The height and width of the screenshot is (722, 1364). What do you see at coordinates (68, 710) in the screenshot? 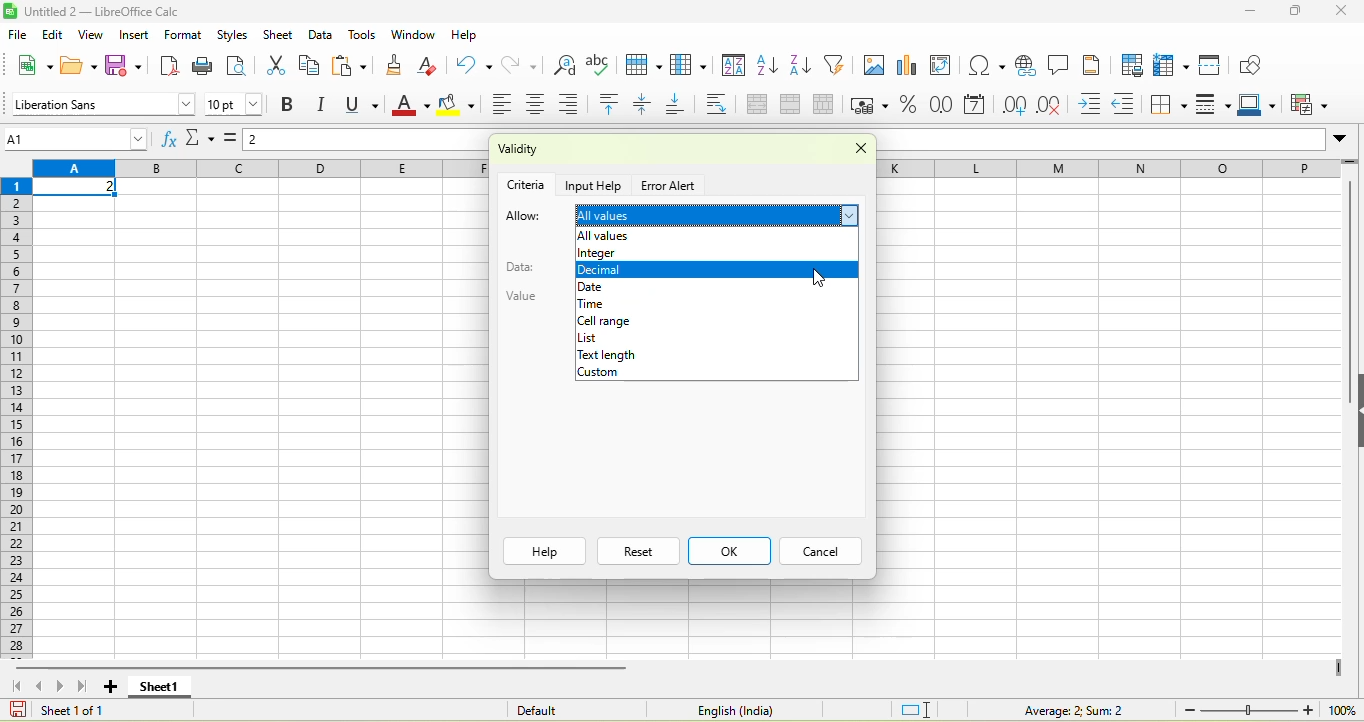
I see `sheet 1 0f 1` at bounding box center [68, 710].